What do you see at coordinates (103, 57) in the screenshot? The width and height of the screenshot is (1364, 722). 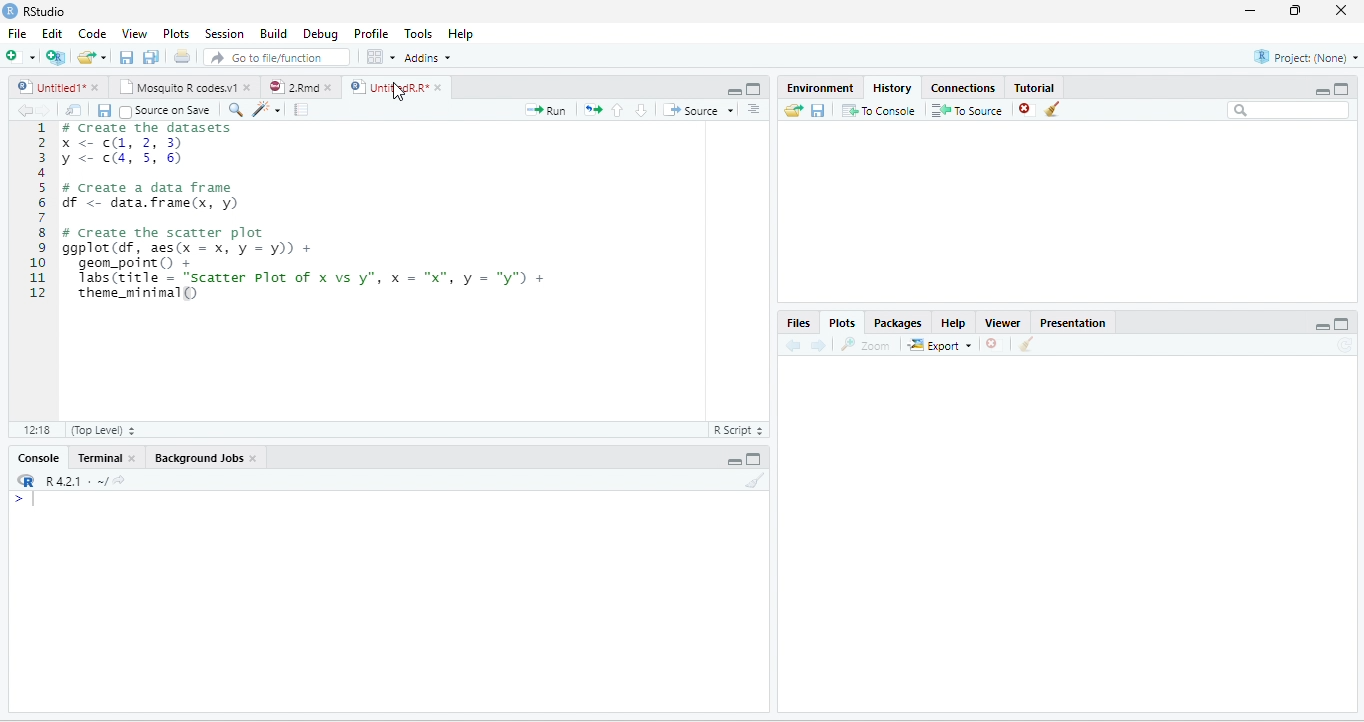 I see `Open recent files` at bounding box center [103, 57].